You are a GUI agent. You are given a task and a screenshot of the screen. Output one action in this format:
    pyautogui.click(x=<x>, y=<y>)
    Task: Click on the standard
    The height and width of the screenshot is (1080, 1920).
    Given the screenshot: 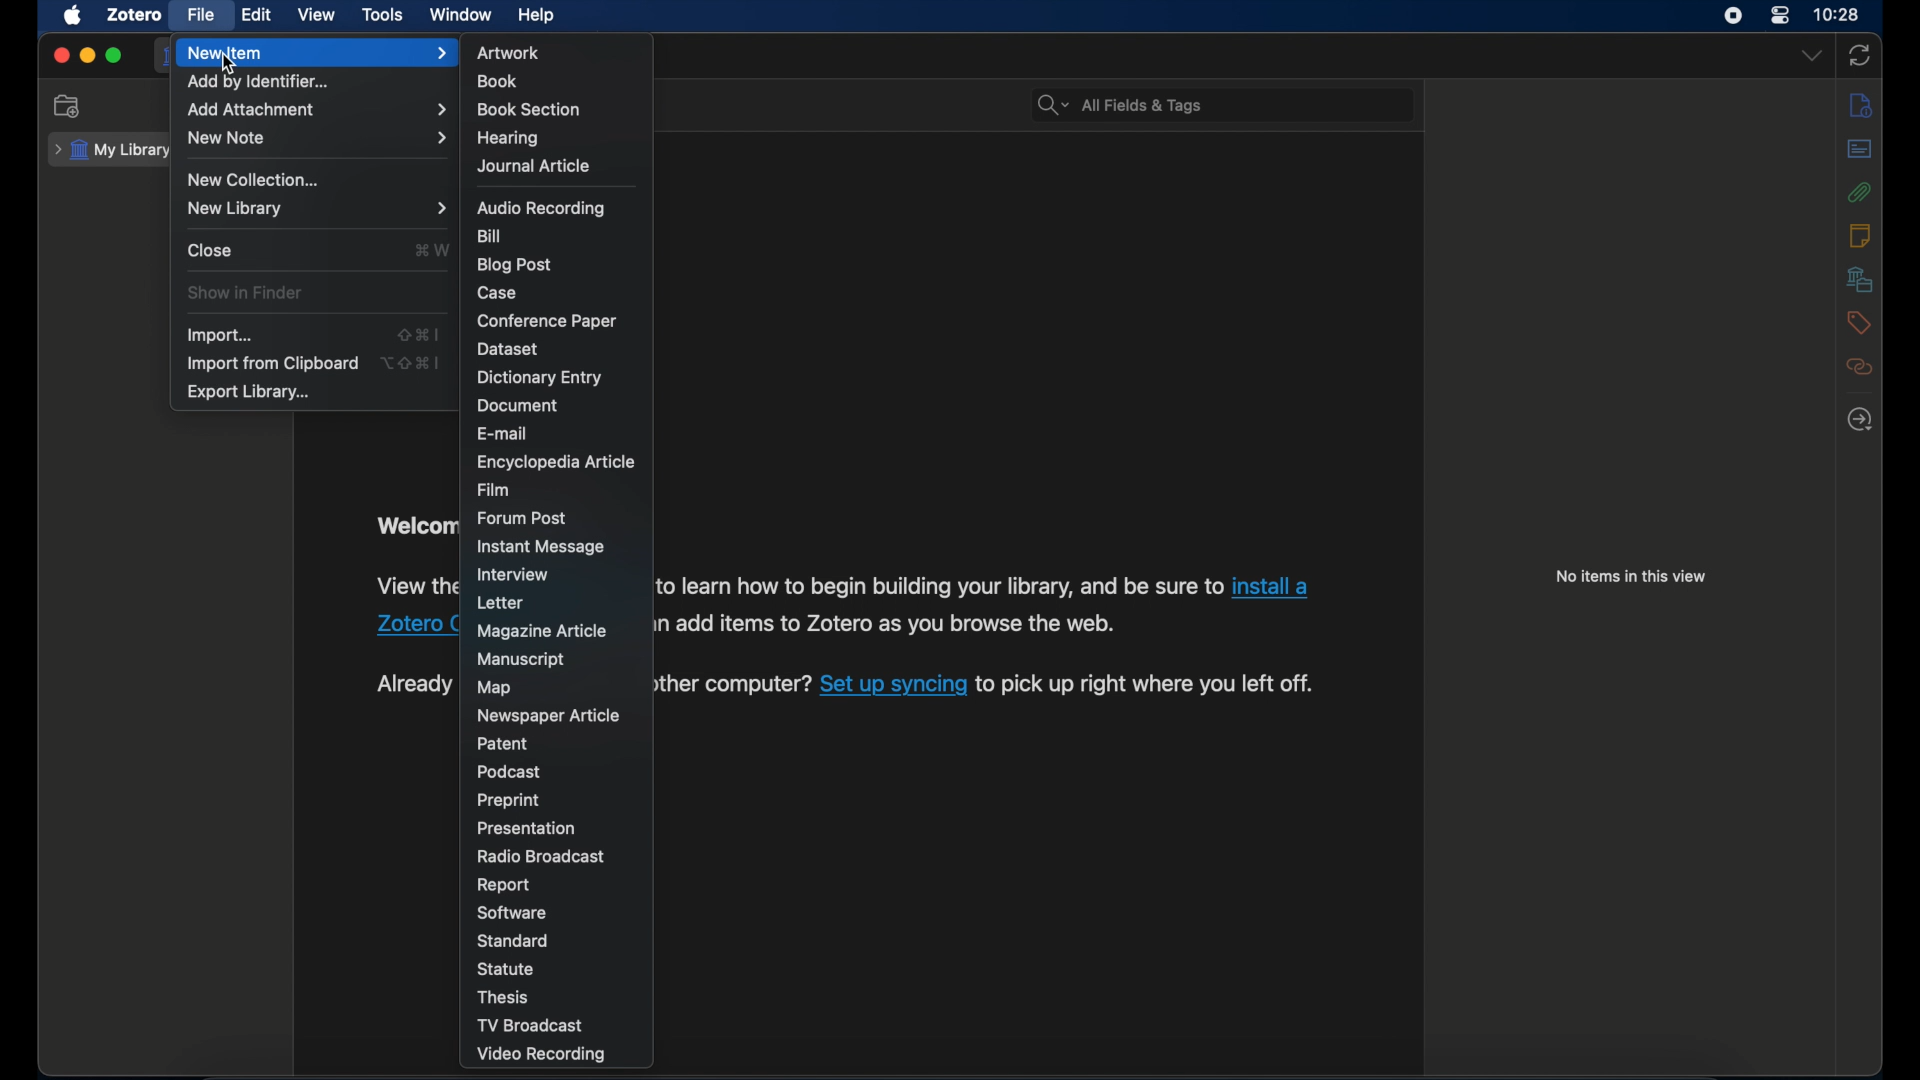 What is the action you would take?
    pyautogui.click(x=517, y=941)
    